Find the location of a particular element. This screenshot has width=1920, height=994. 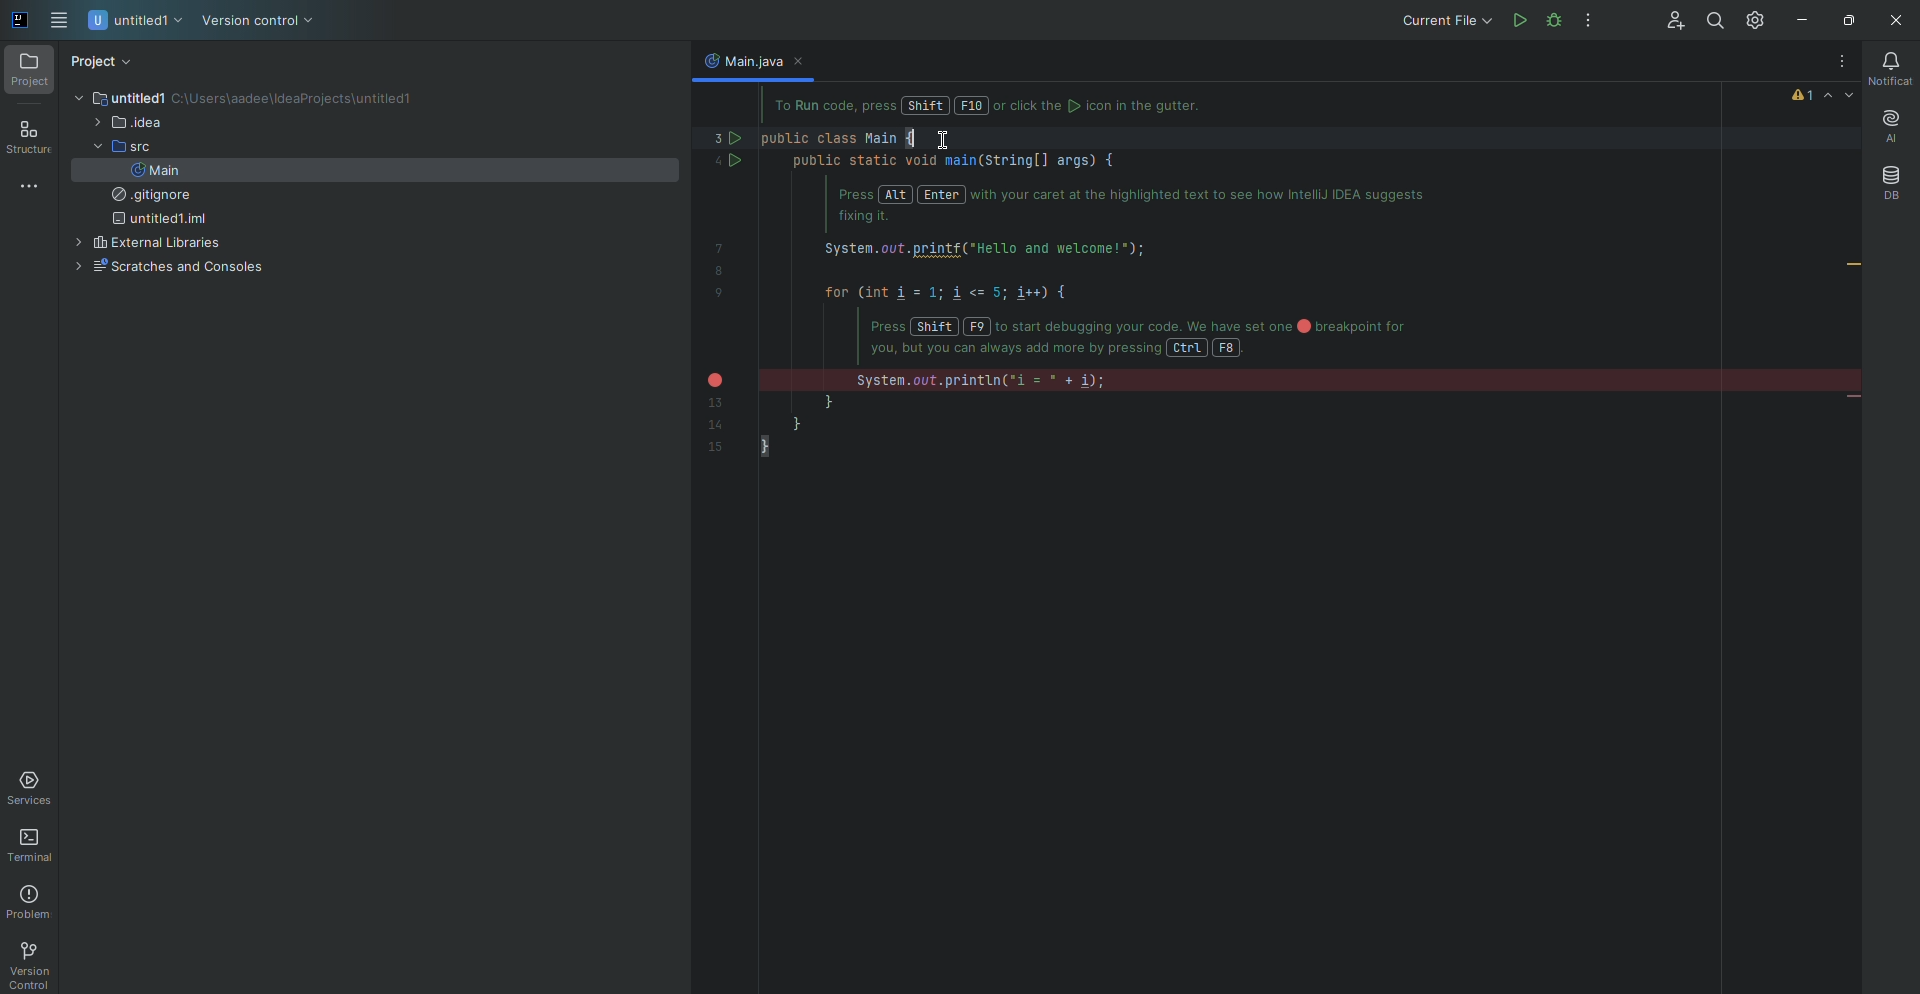

Minimize is located at coordinates (1797, 21).